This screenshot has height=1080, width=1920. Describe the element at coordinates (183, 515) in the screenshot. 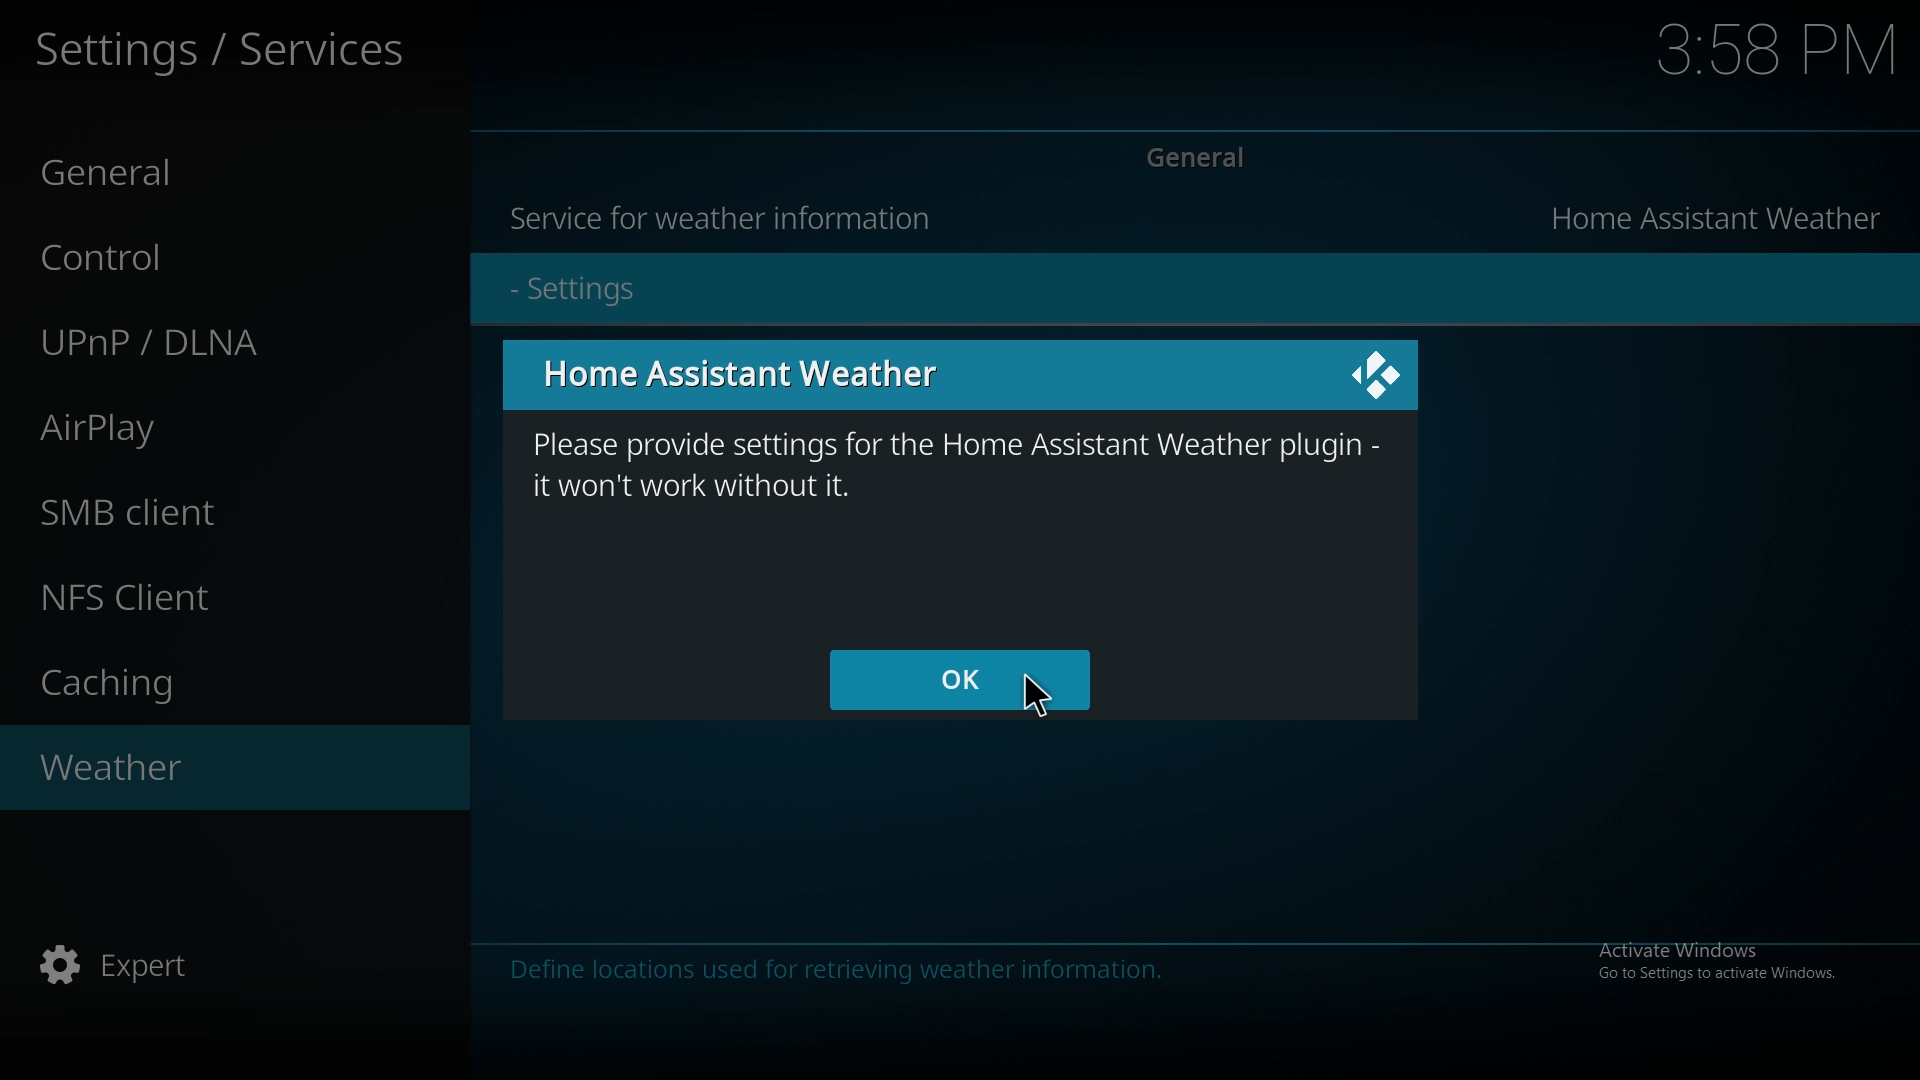

I see `SMB client` at that location.